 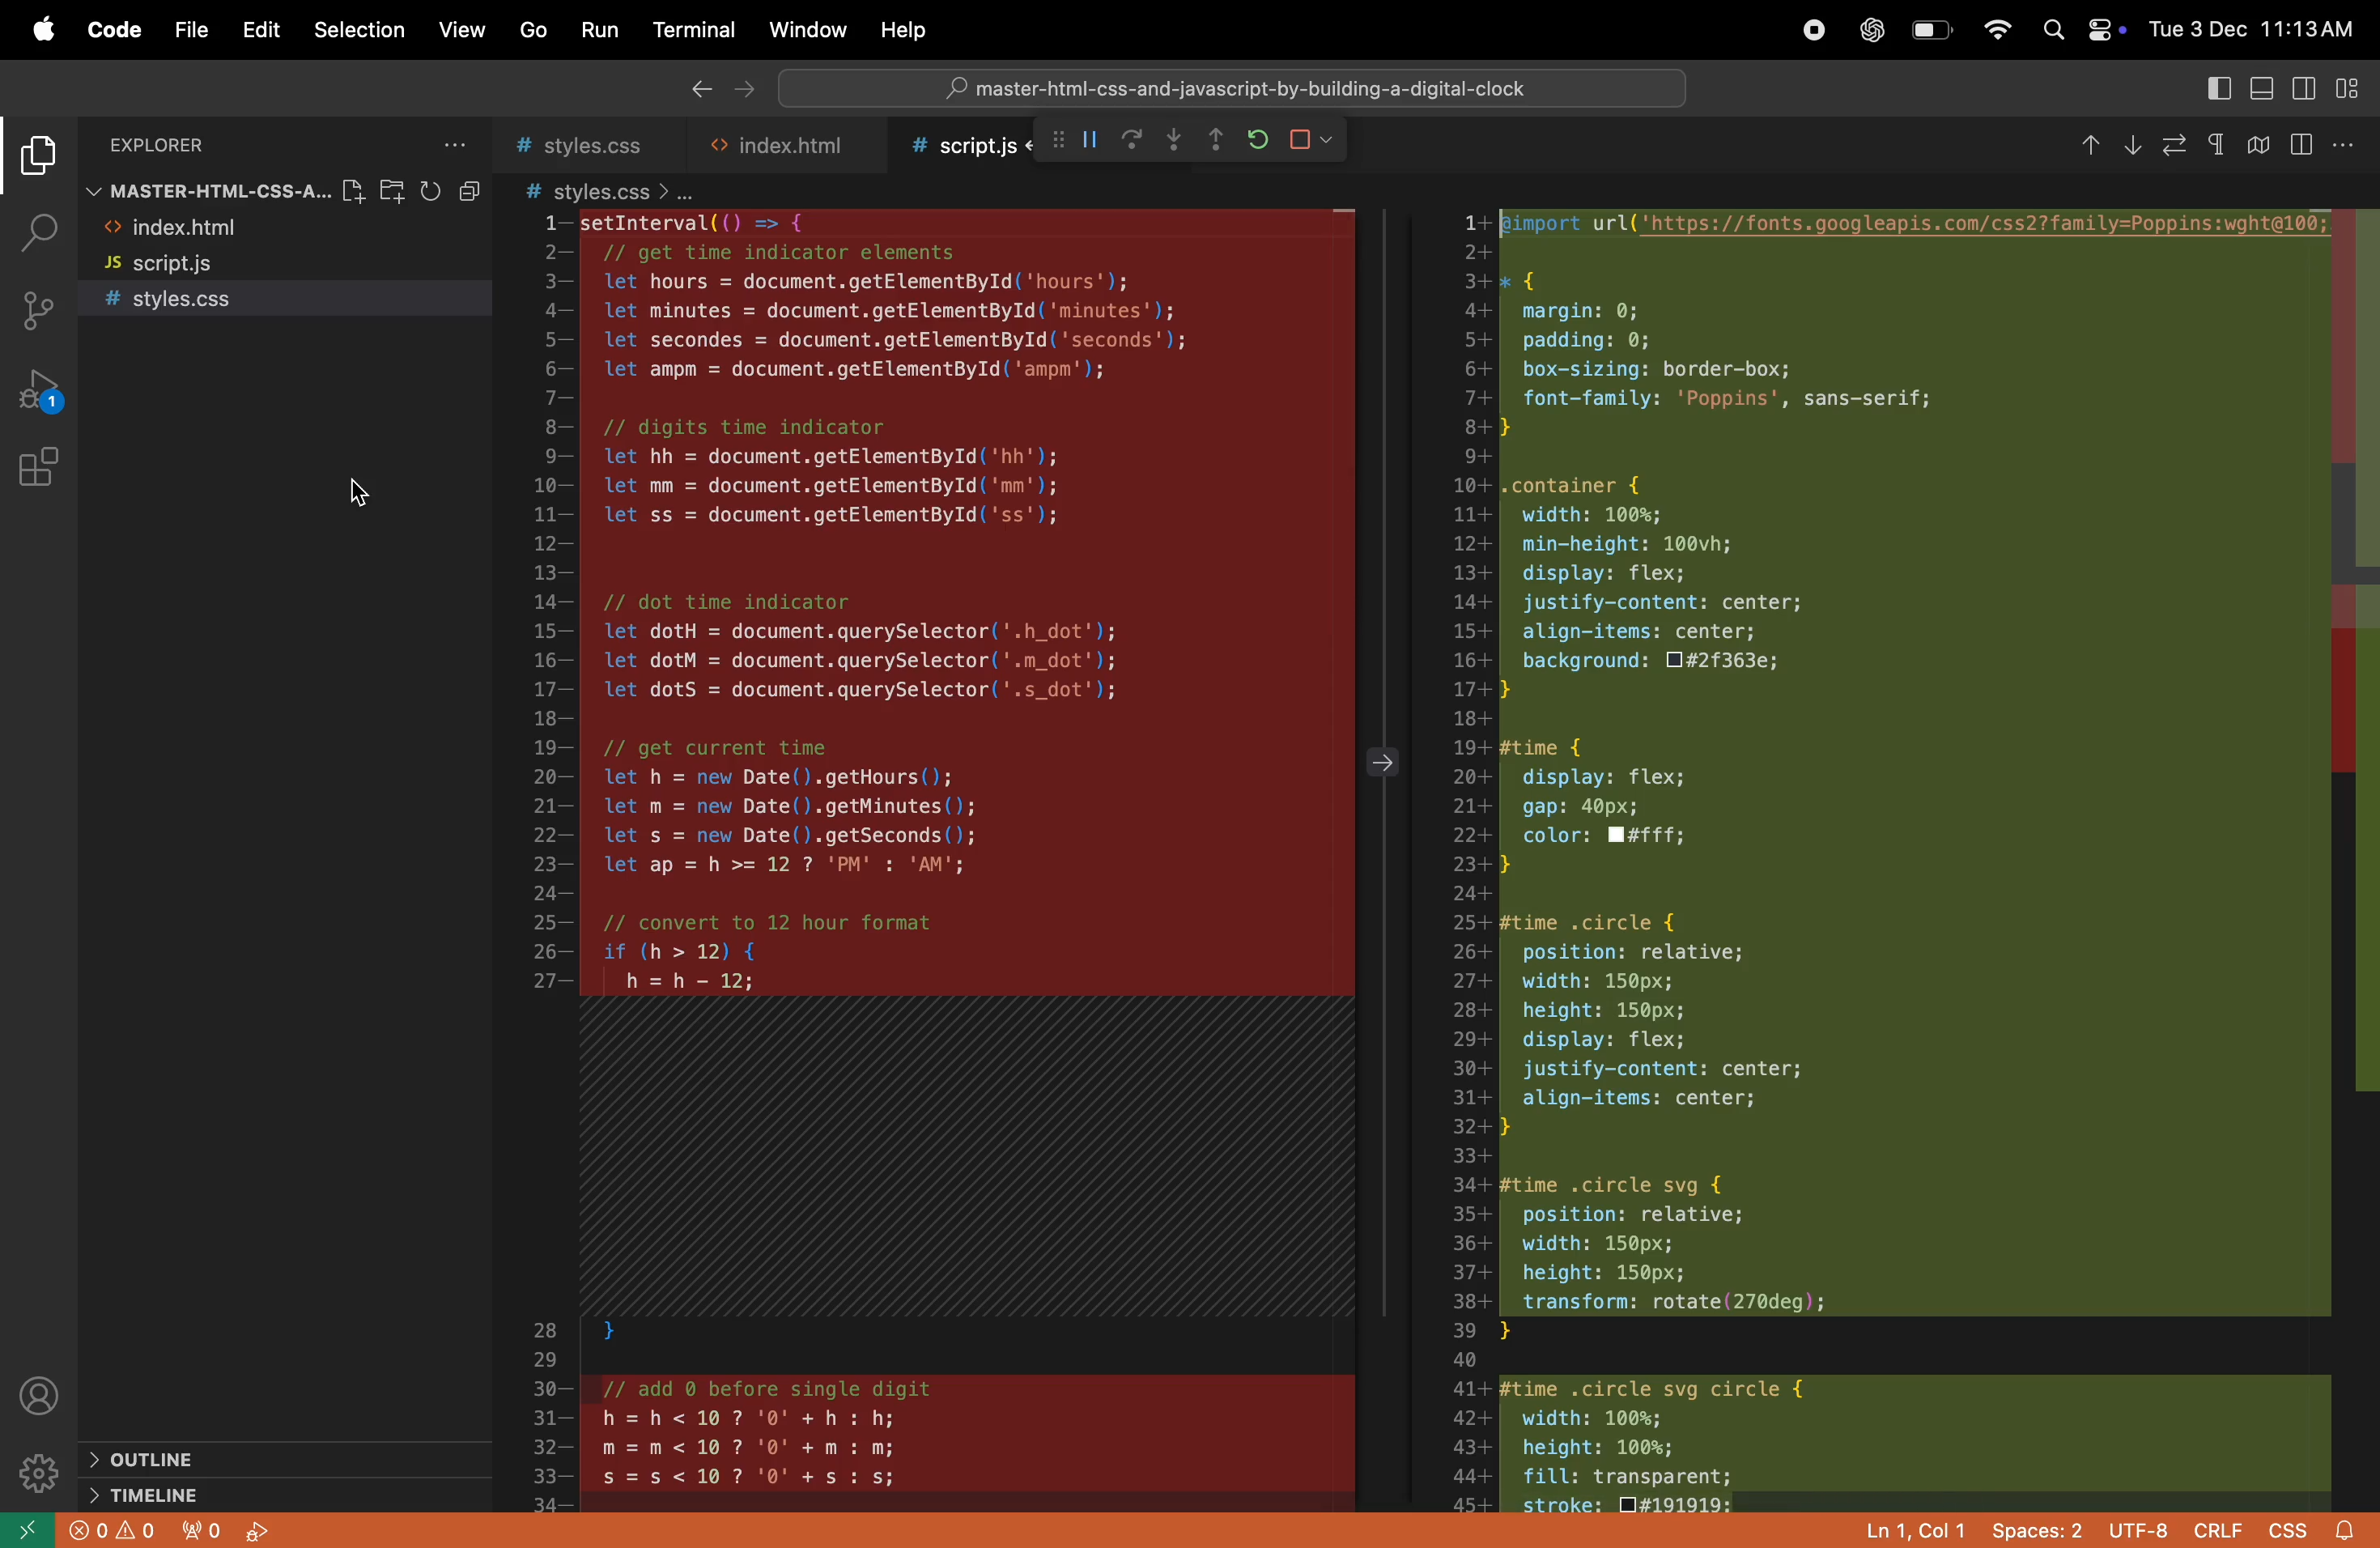 What do you see at coordinates (1177, 143) in the screenshot?
I see `step out` at bounding box center [1177, 143].